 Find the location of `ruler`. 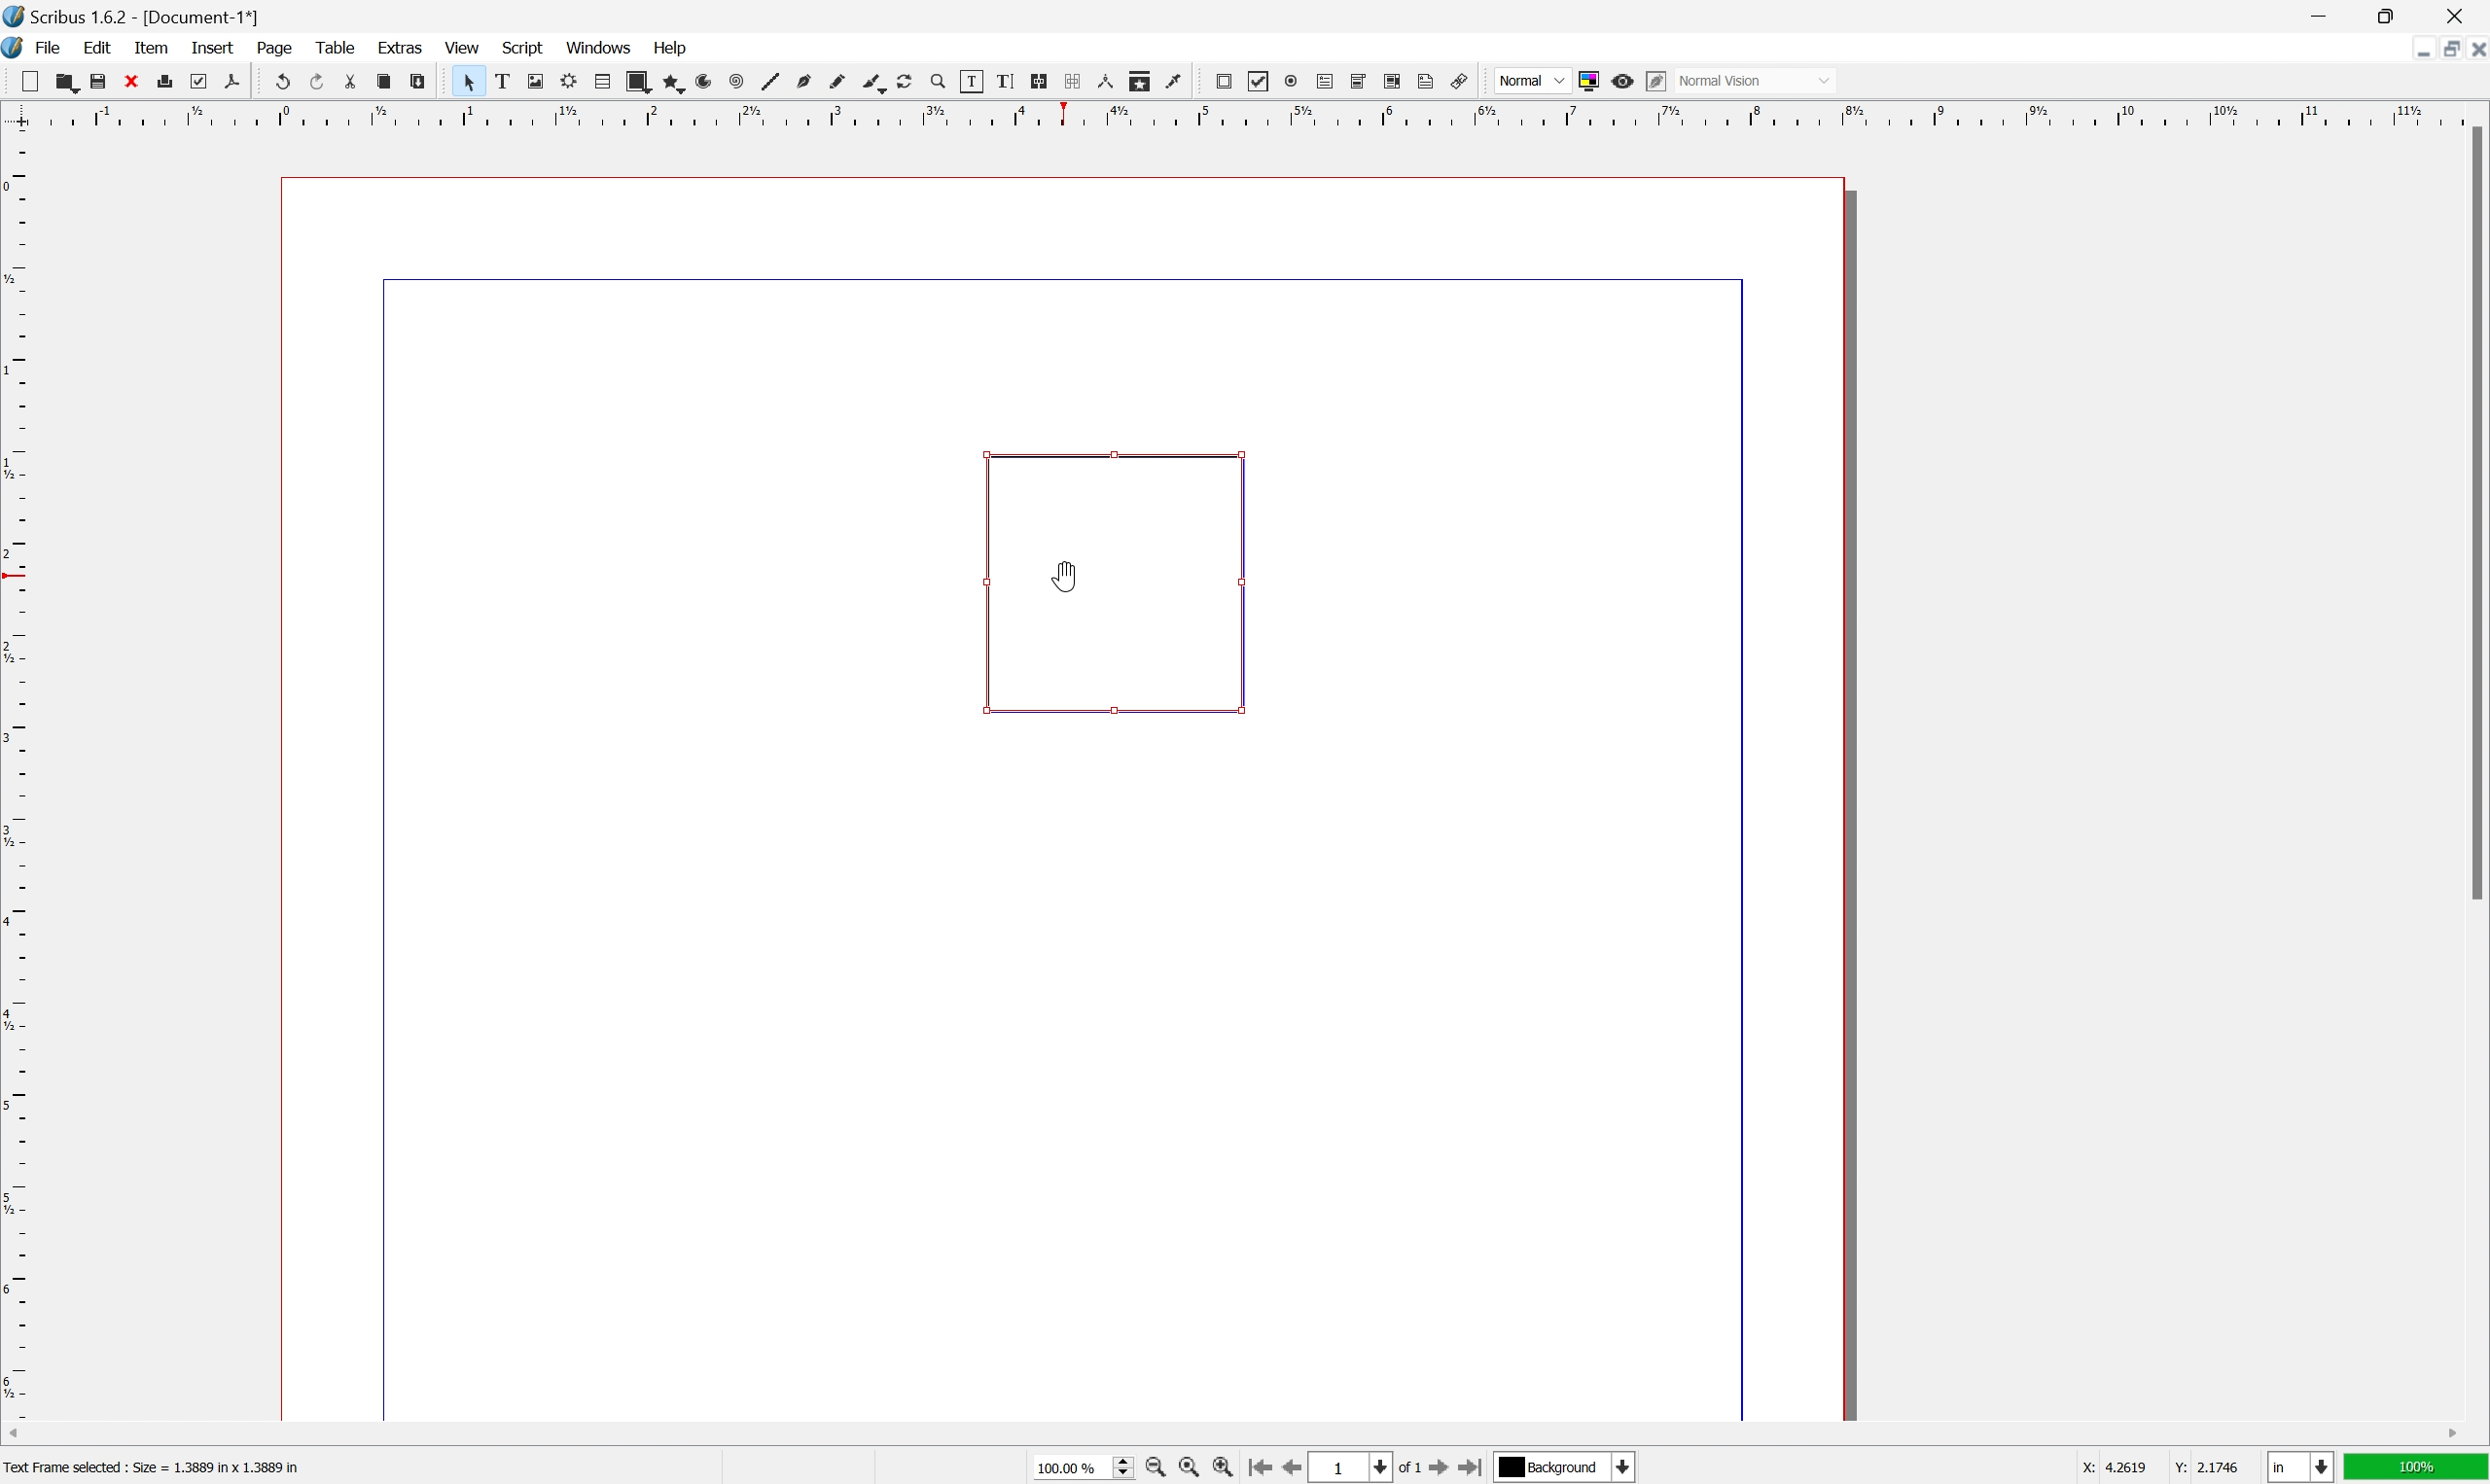

ruler is located at coordinates (1242, 114).